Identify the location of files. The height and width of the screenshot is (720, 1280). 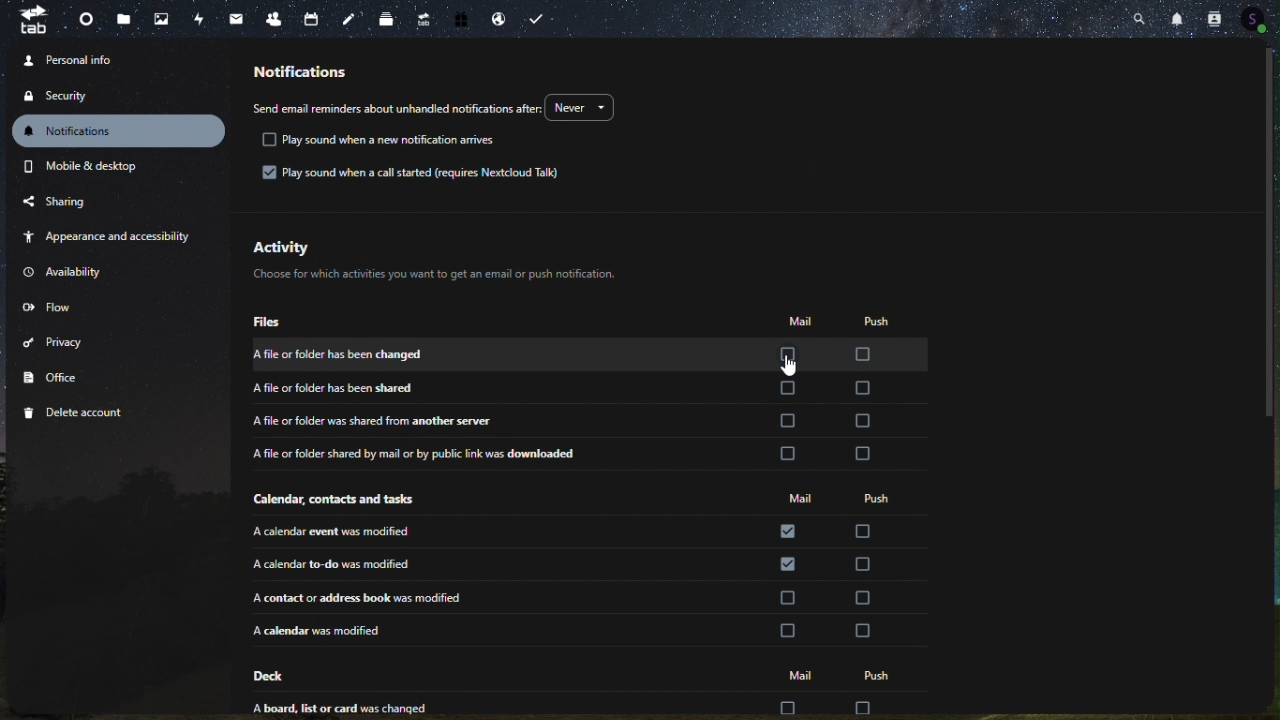
(126, 18).